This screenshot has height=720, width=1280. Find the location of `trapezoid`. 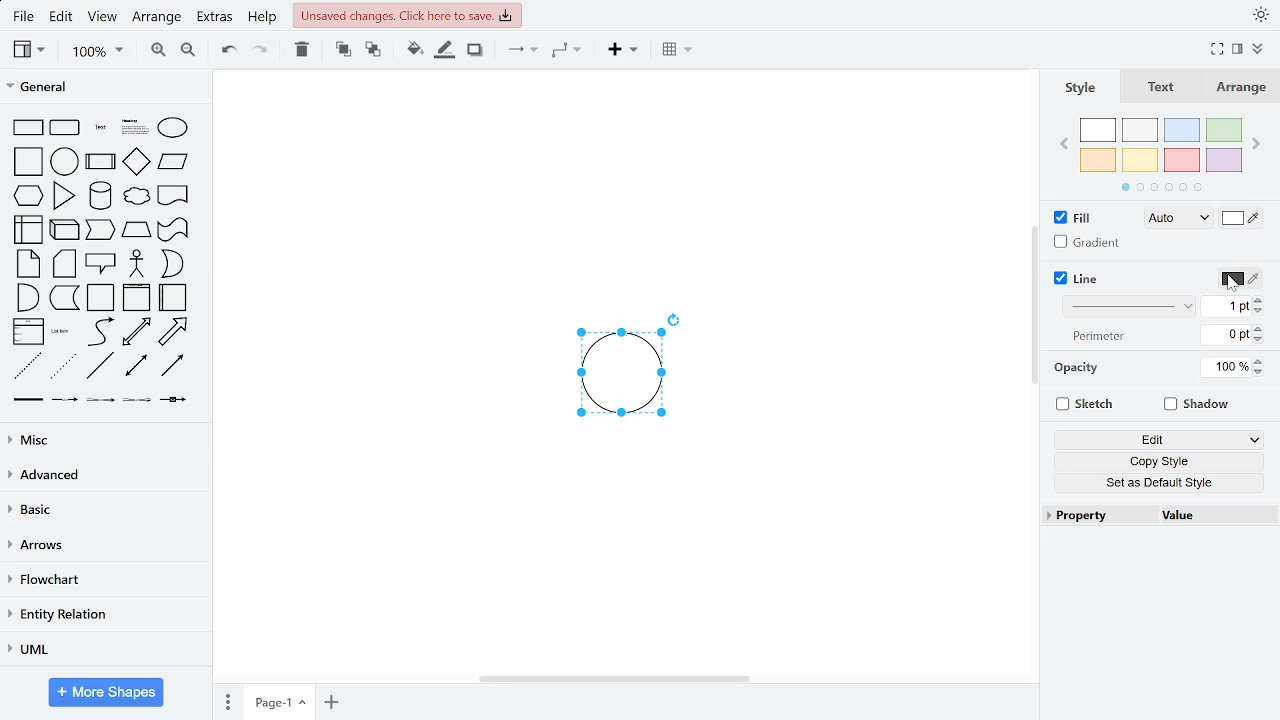

trapezoid is located at coordinates (137, 230).